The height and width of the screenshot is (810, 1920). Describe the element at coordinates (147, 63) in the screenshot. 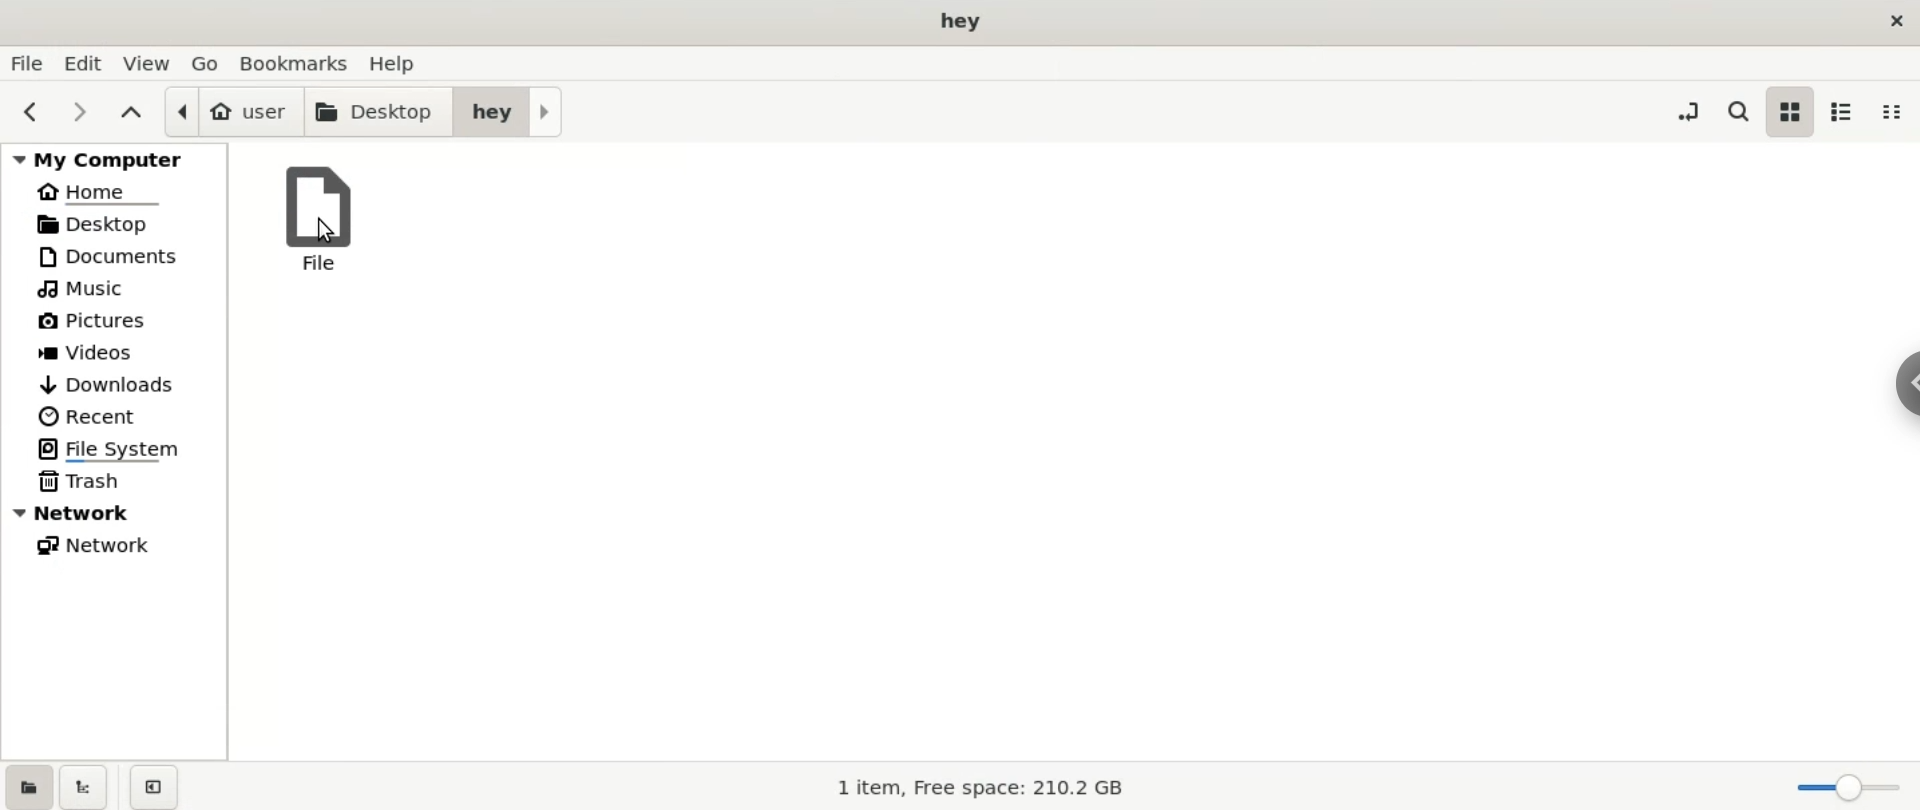

I see `view` at that location.